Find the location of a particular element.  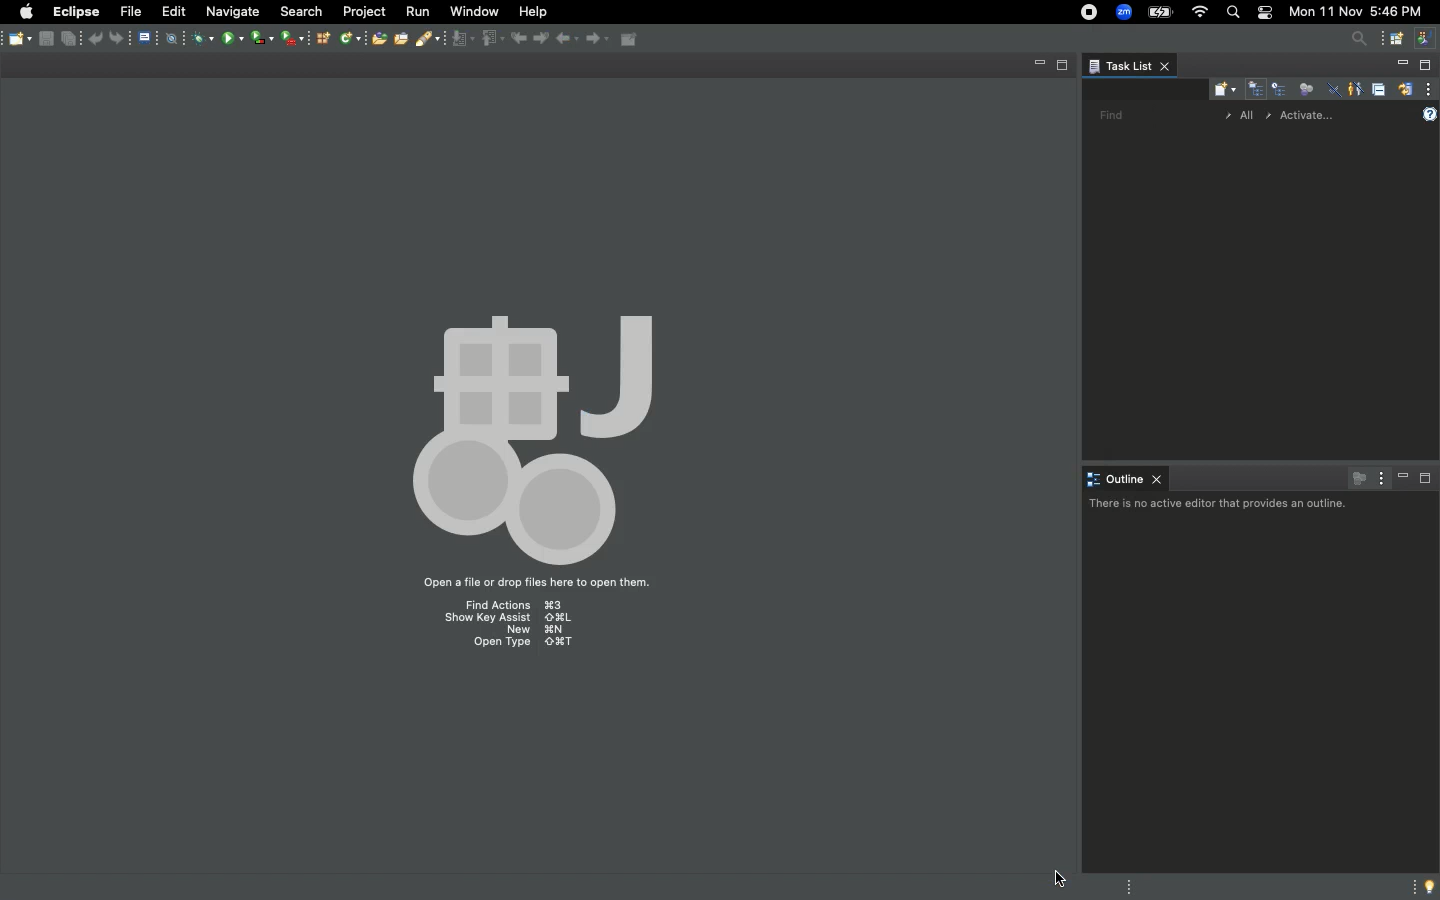

Back is located at coordinates (559, 39).